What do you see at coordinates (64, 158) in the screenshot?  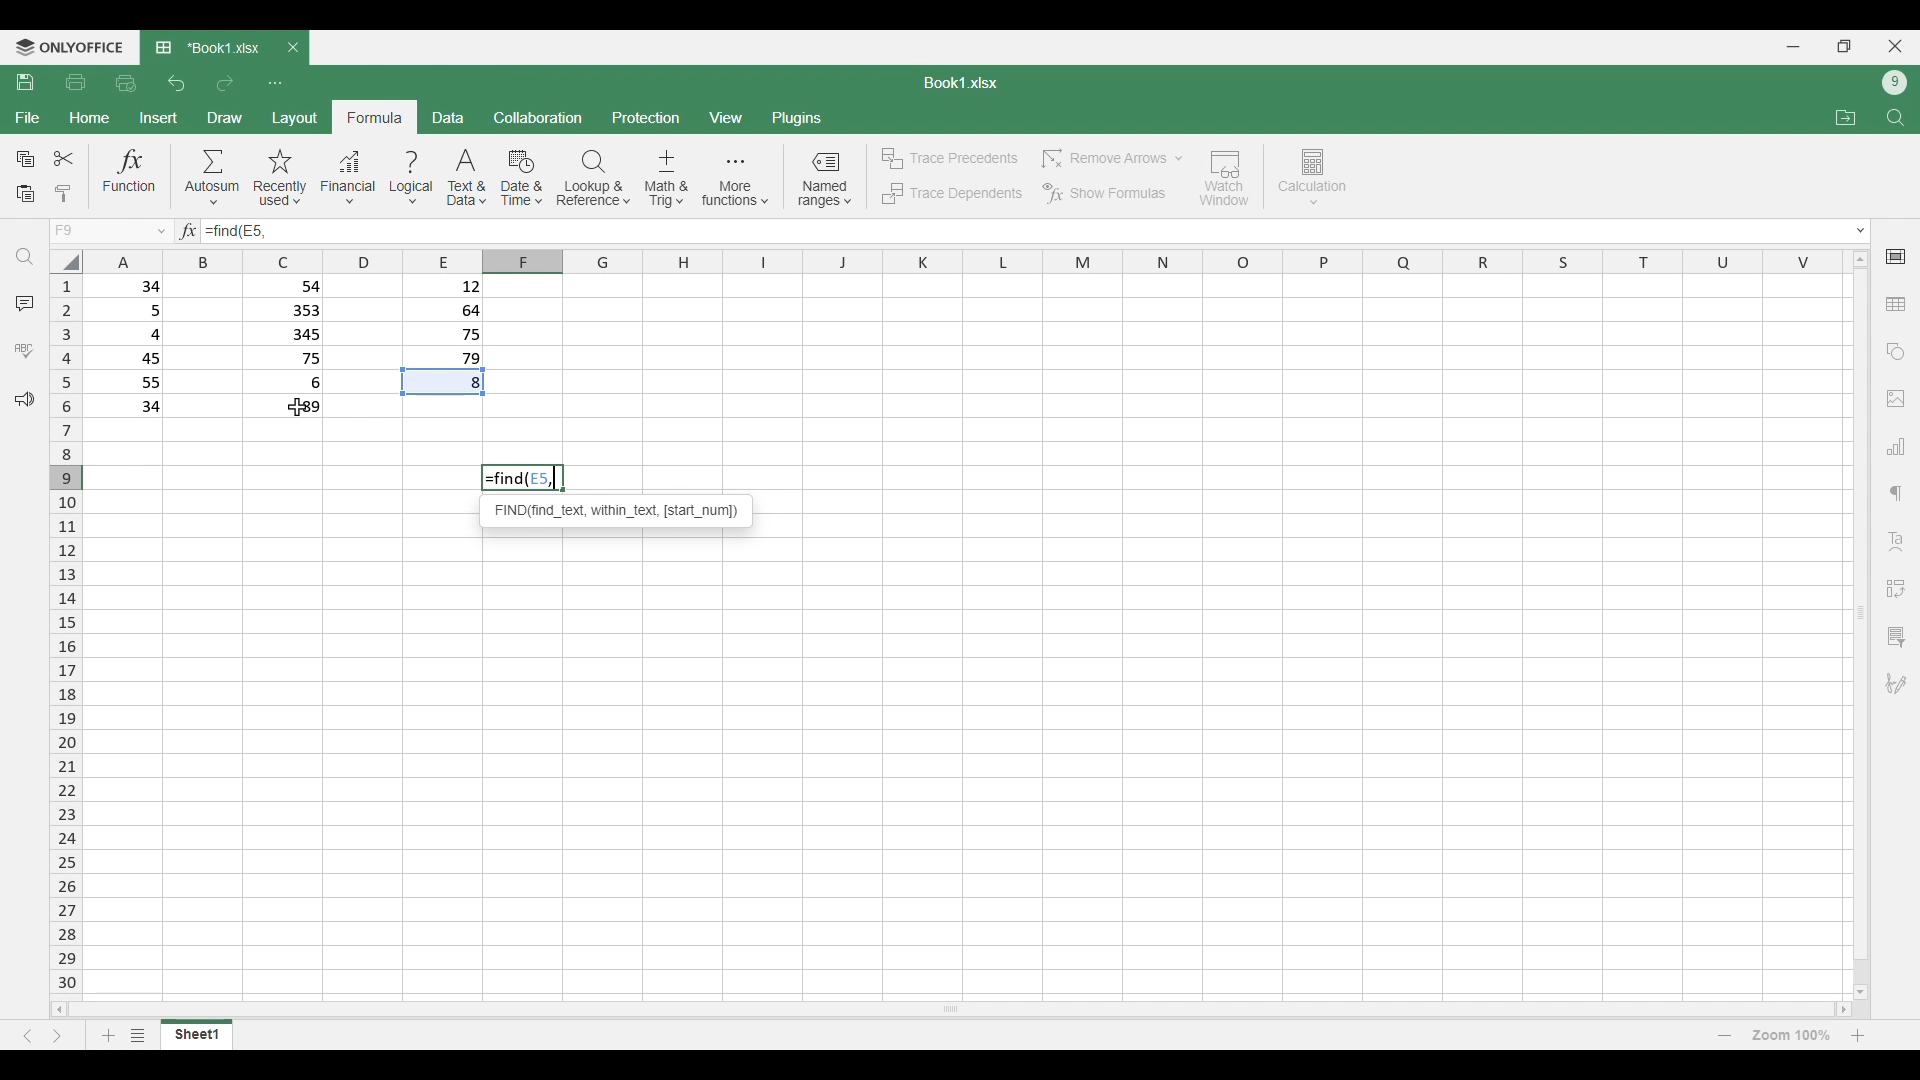 I see `Cut` at bounding box center [64, 158].